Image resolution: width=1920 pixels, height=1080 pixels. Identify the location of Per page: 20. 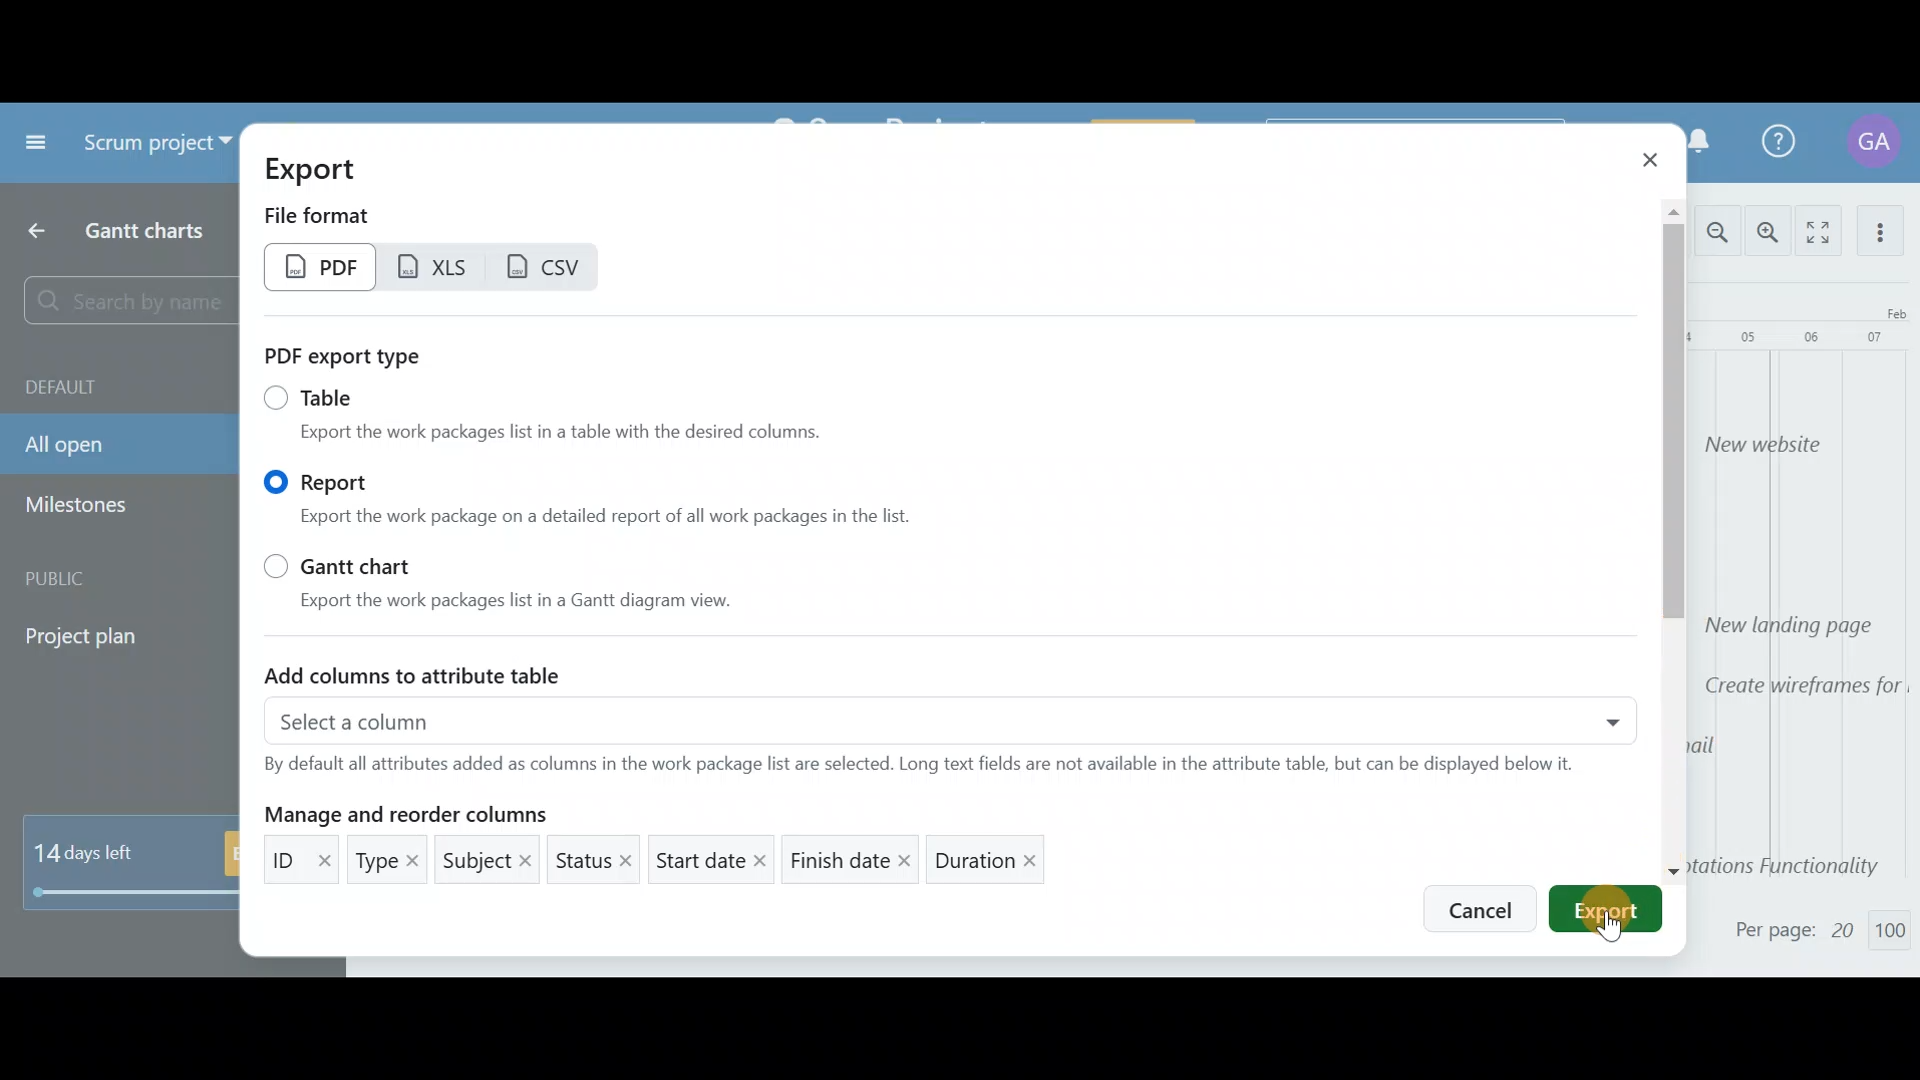
(1794, 926).